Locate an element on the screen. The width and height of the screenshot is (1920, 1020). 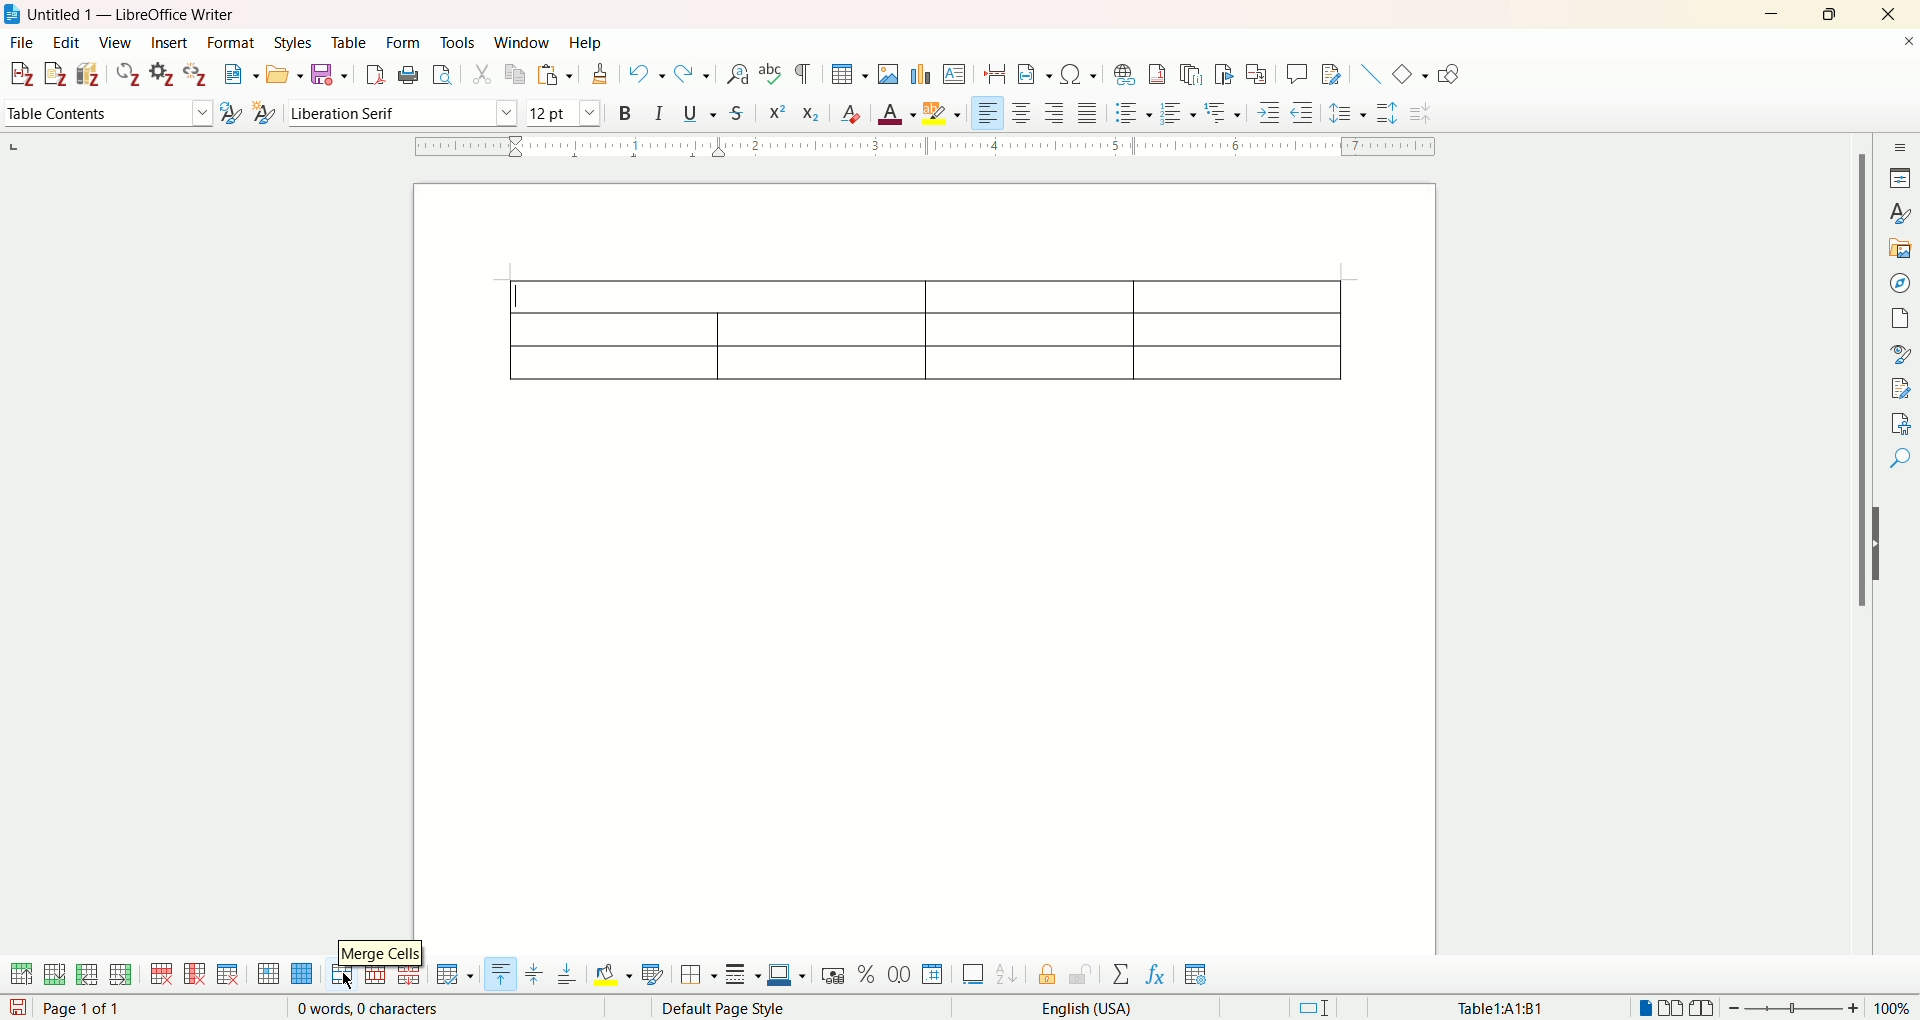
maximize is located at coordinates (1830, 14).